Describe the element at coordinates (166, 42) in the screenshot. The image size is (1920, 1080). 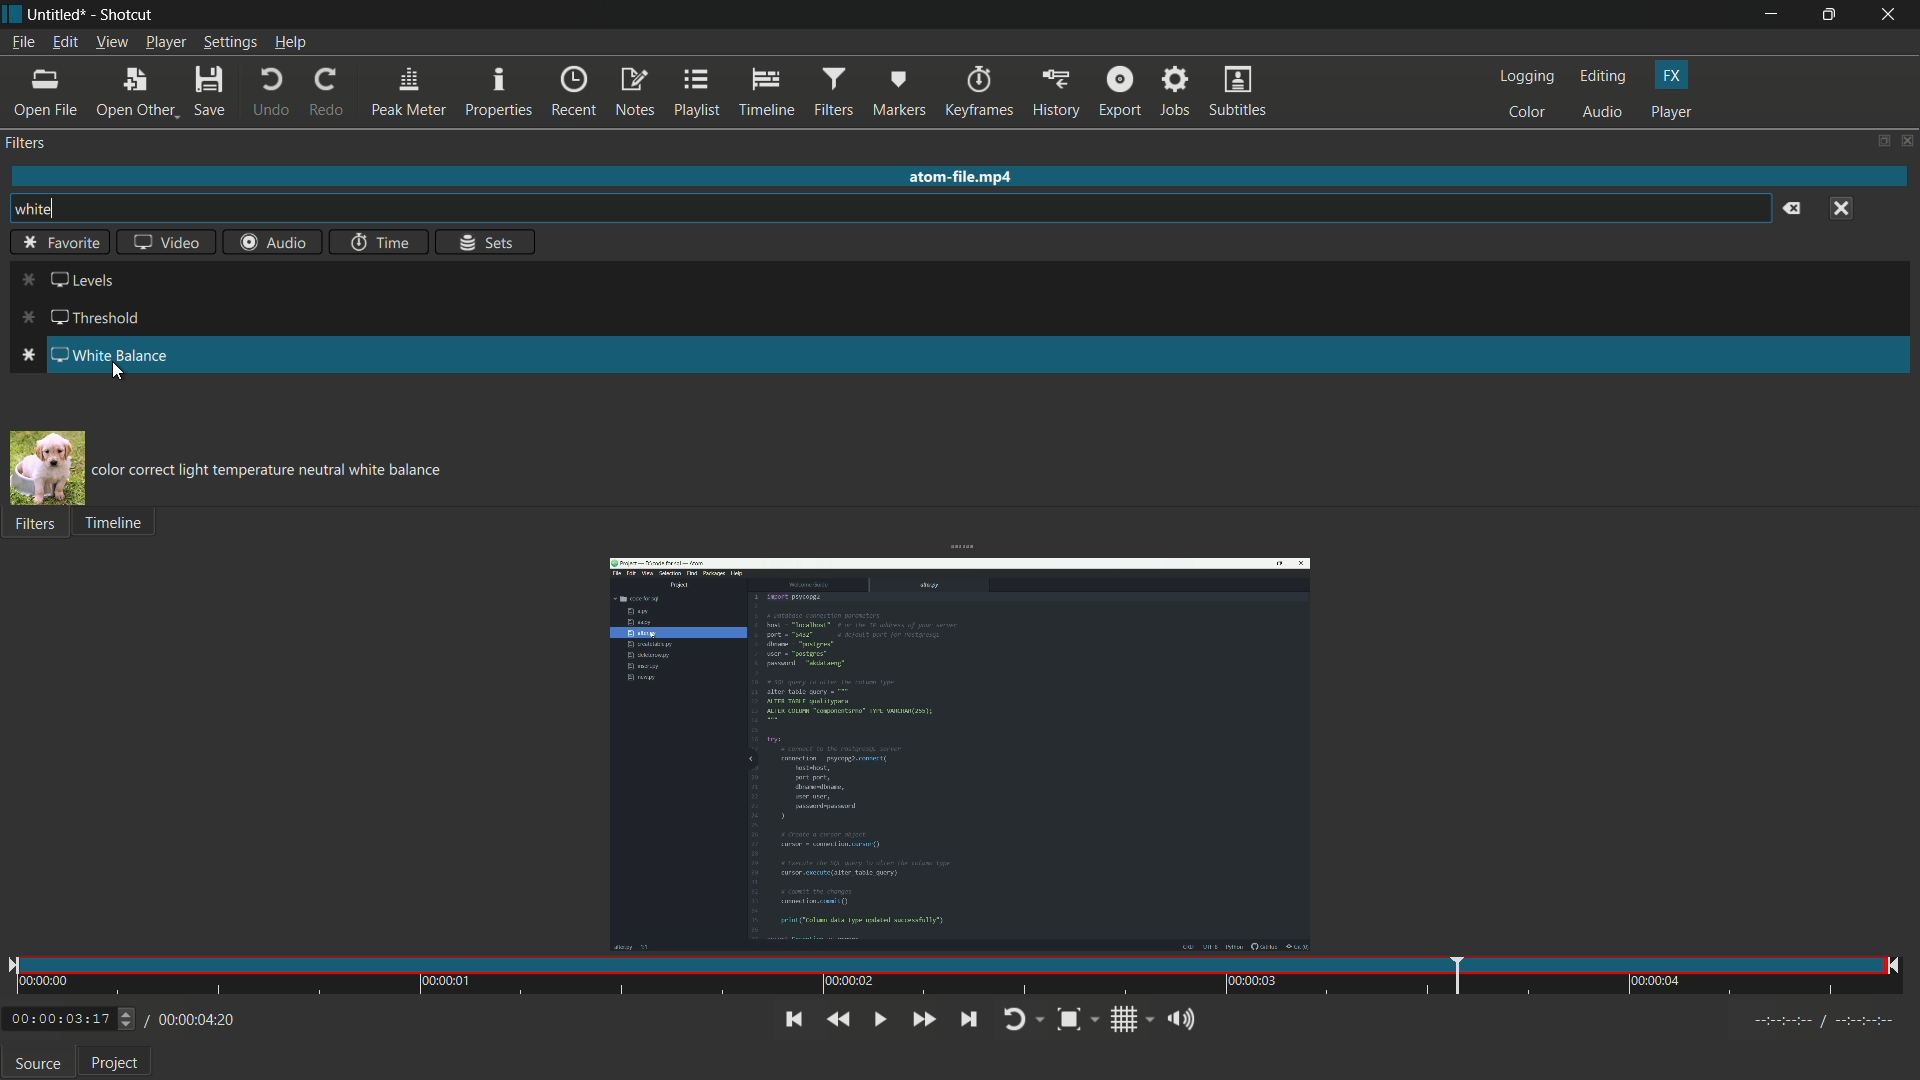
I see `player menu` at that location.